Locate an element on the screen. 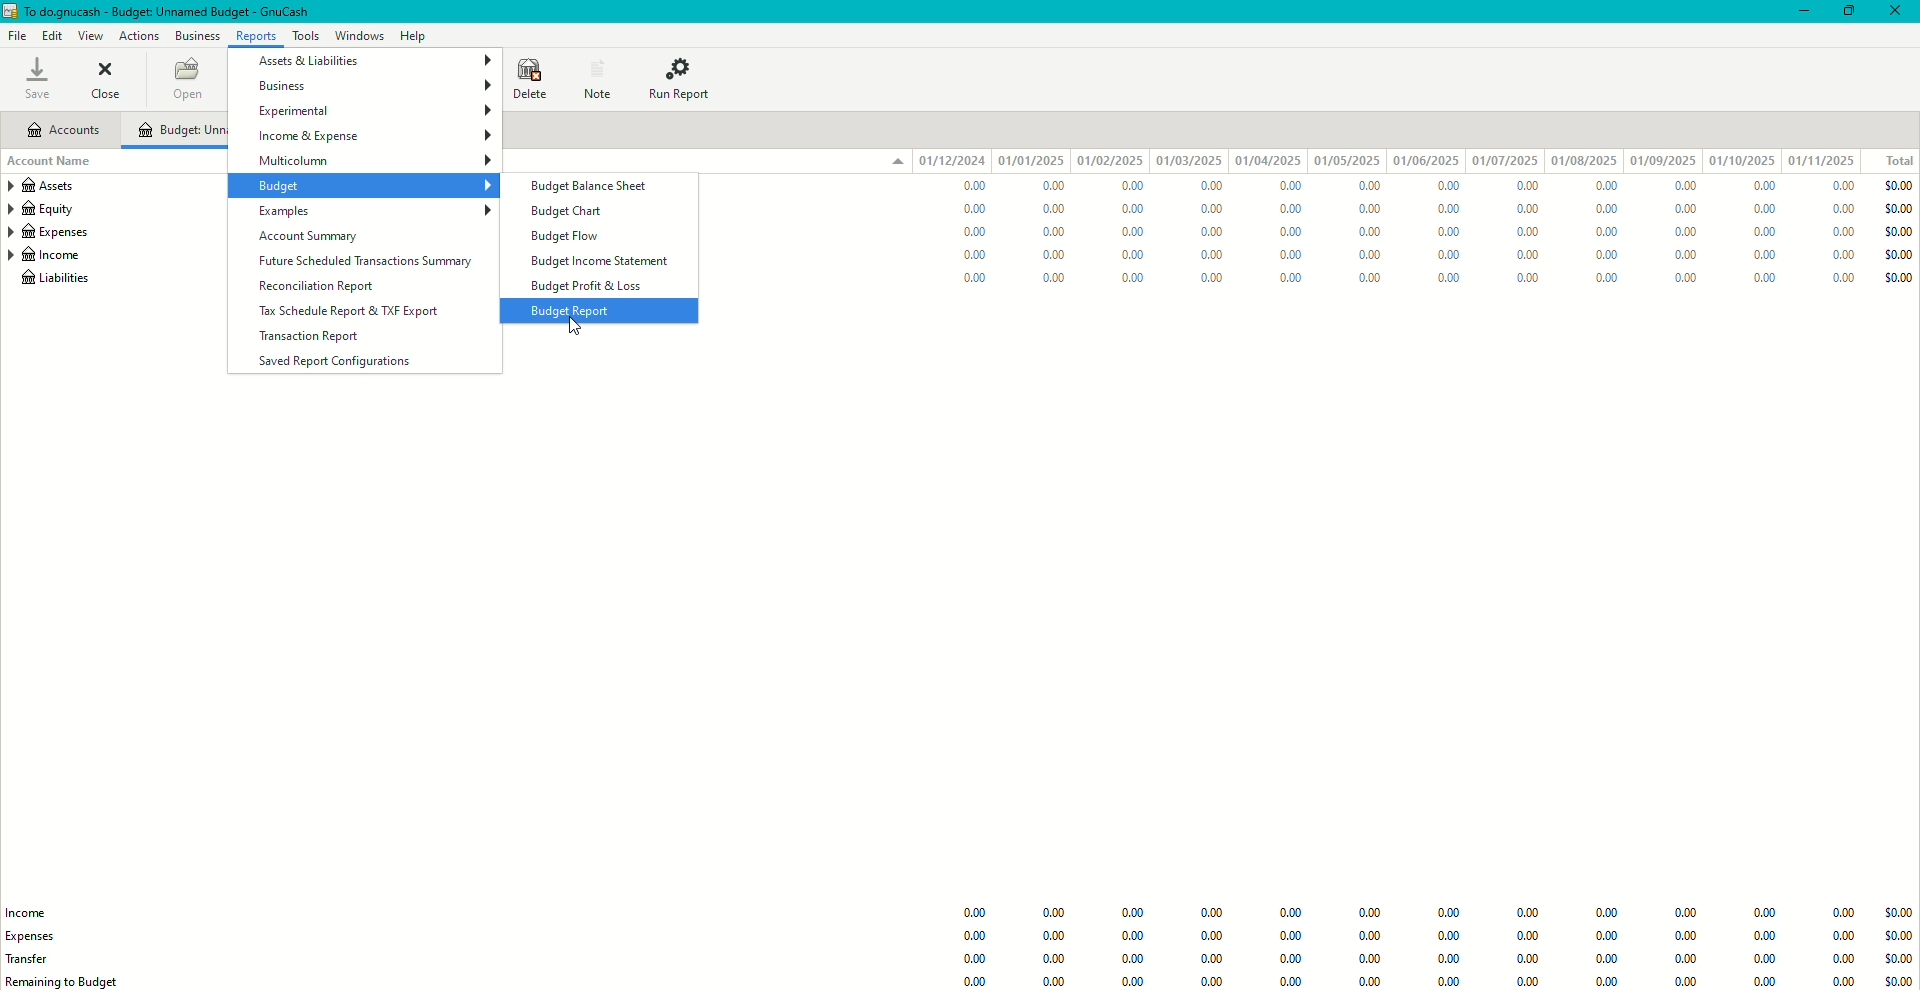  0.00 is located at coordinates (1688, 187).